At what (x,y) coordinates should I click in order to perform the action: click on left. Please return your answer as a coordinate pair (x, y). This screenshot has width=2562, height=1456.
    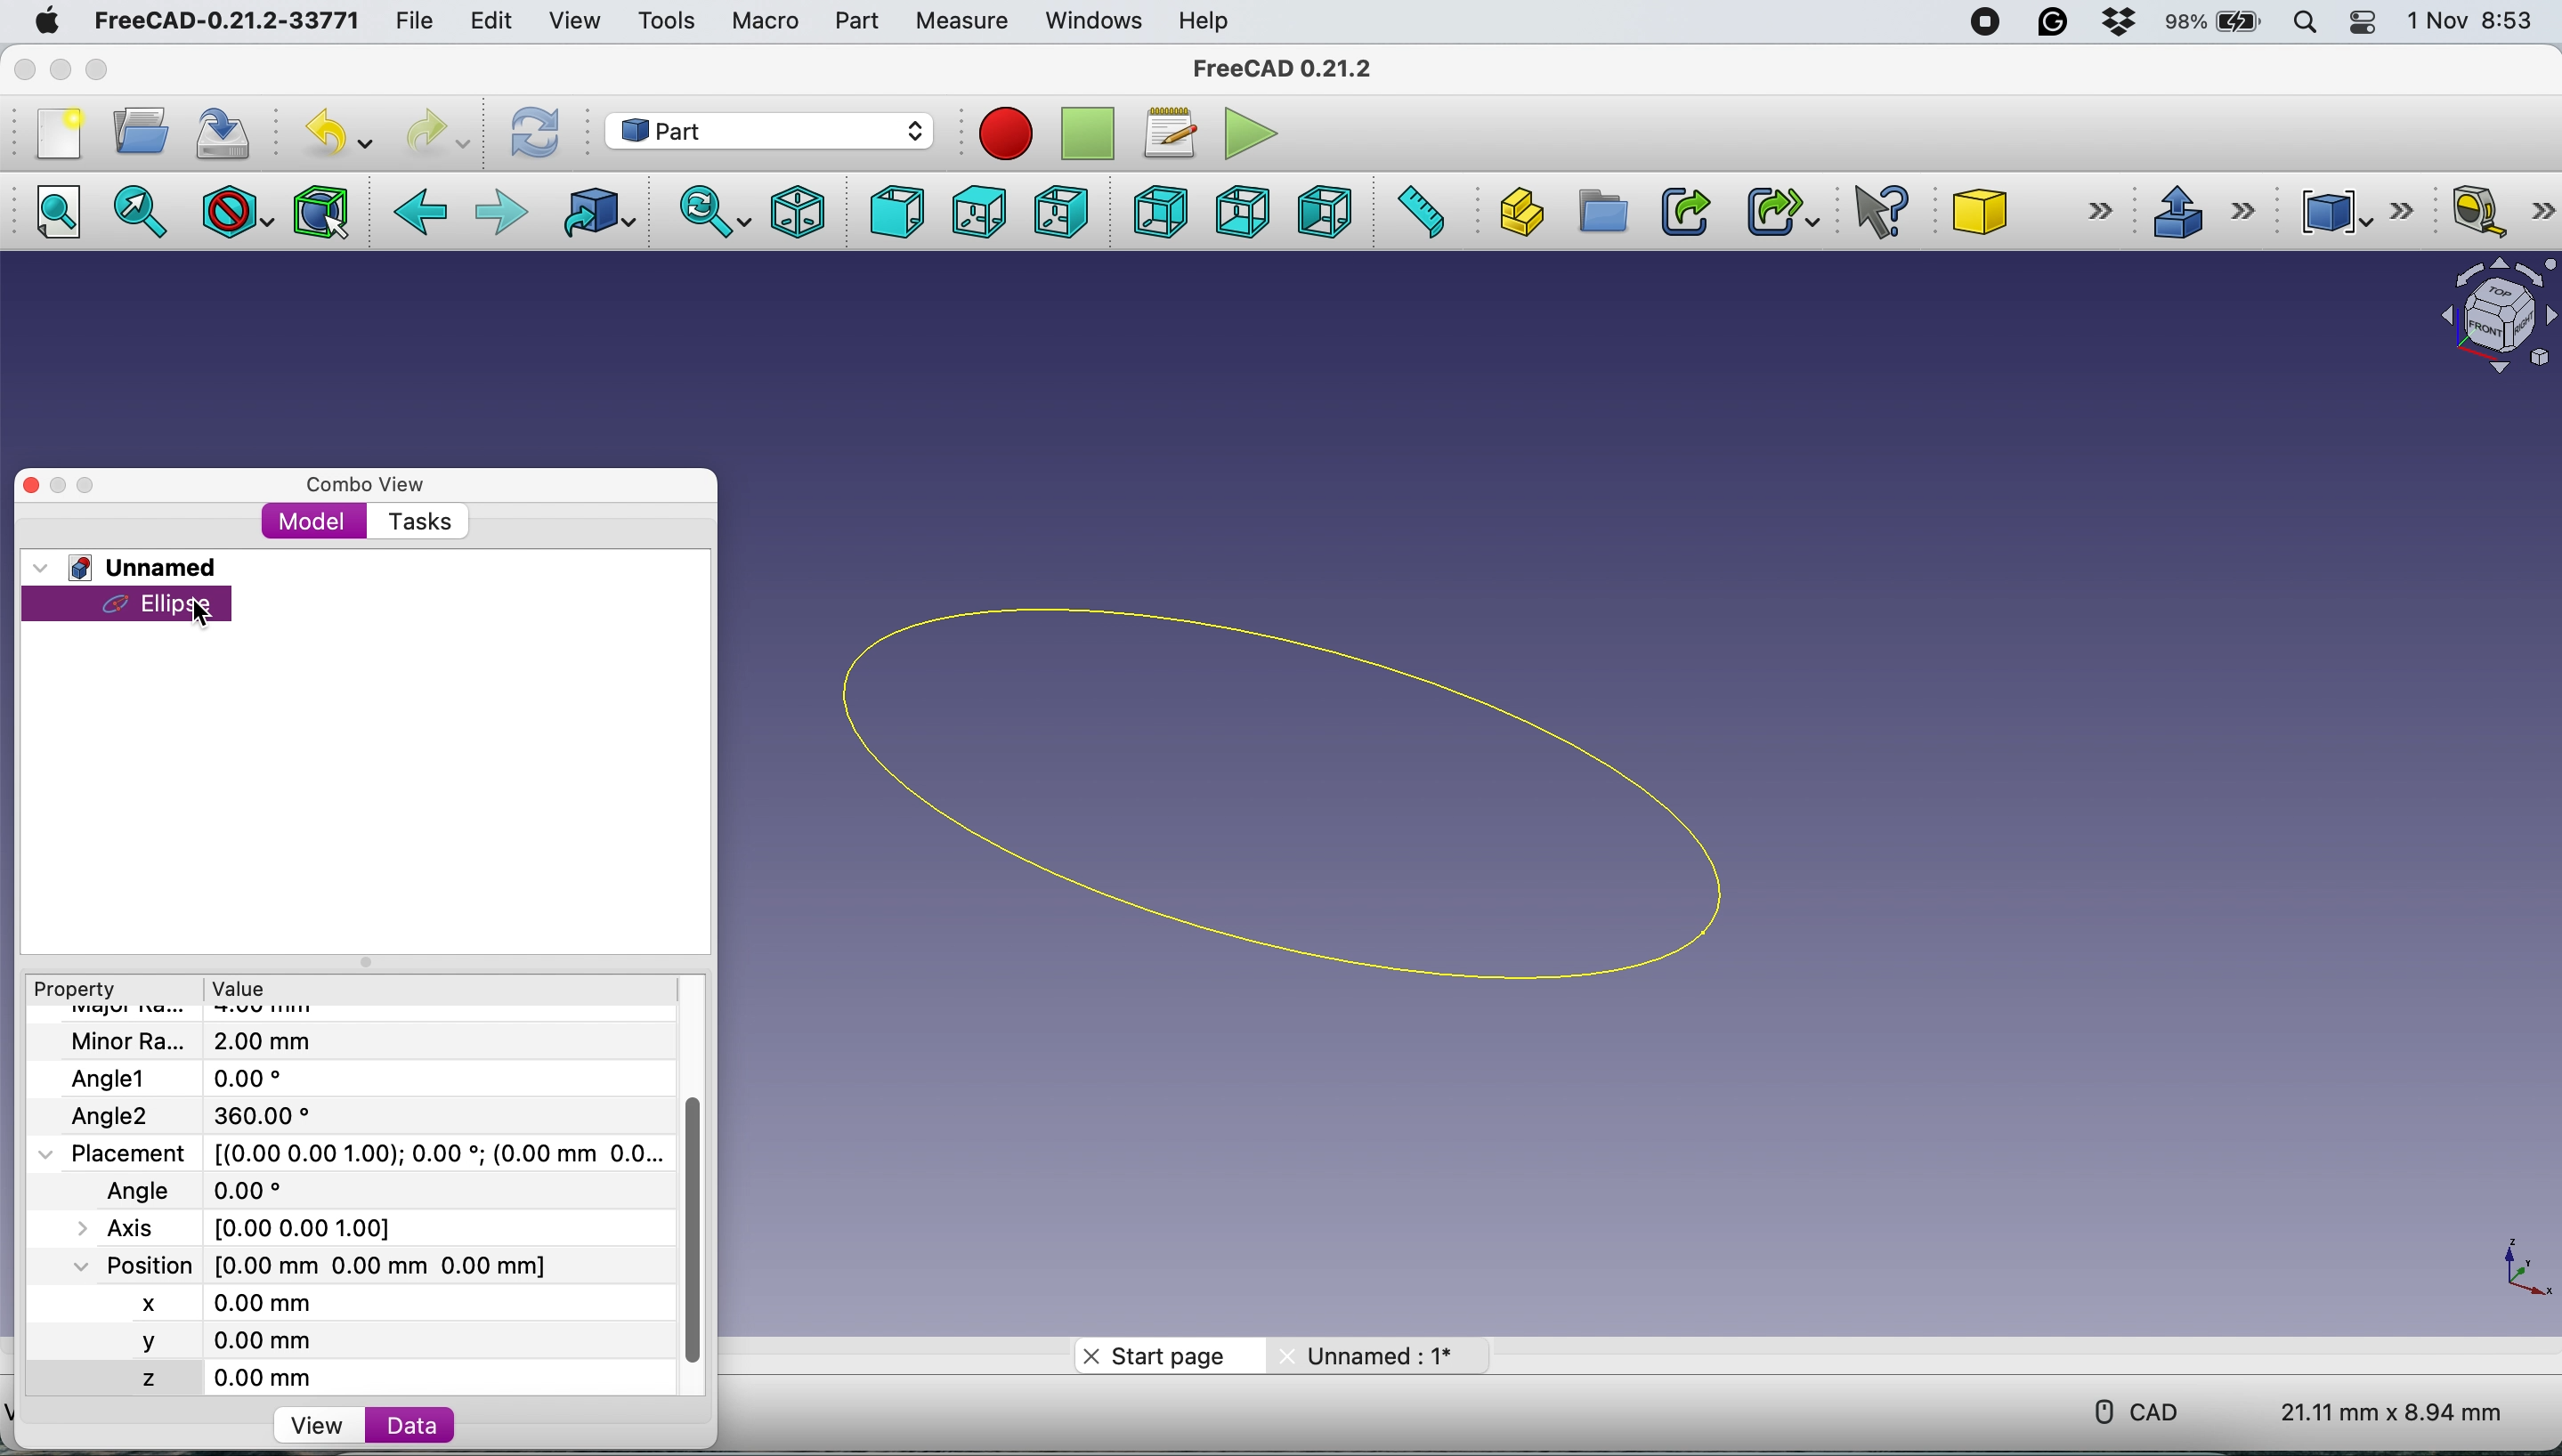
    Looking at the image, I should click on (1323, 212).